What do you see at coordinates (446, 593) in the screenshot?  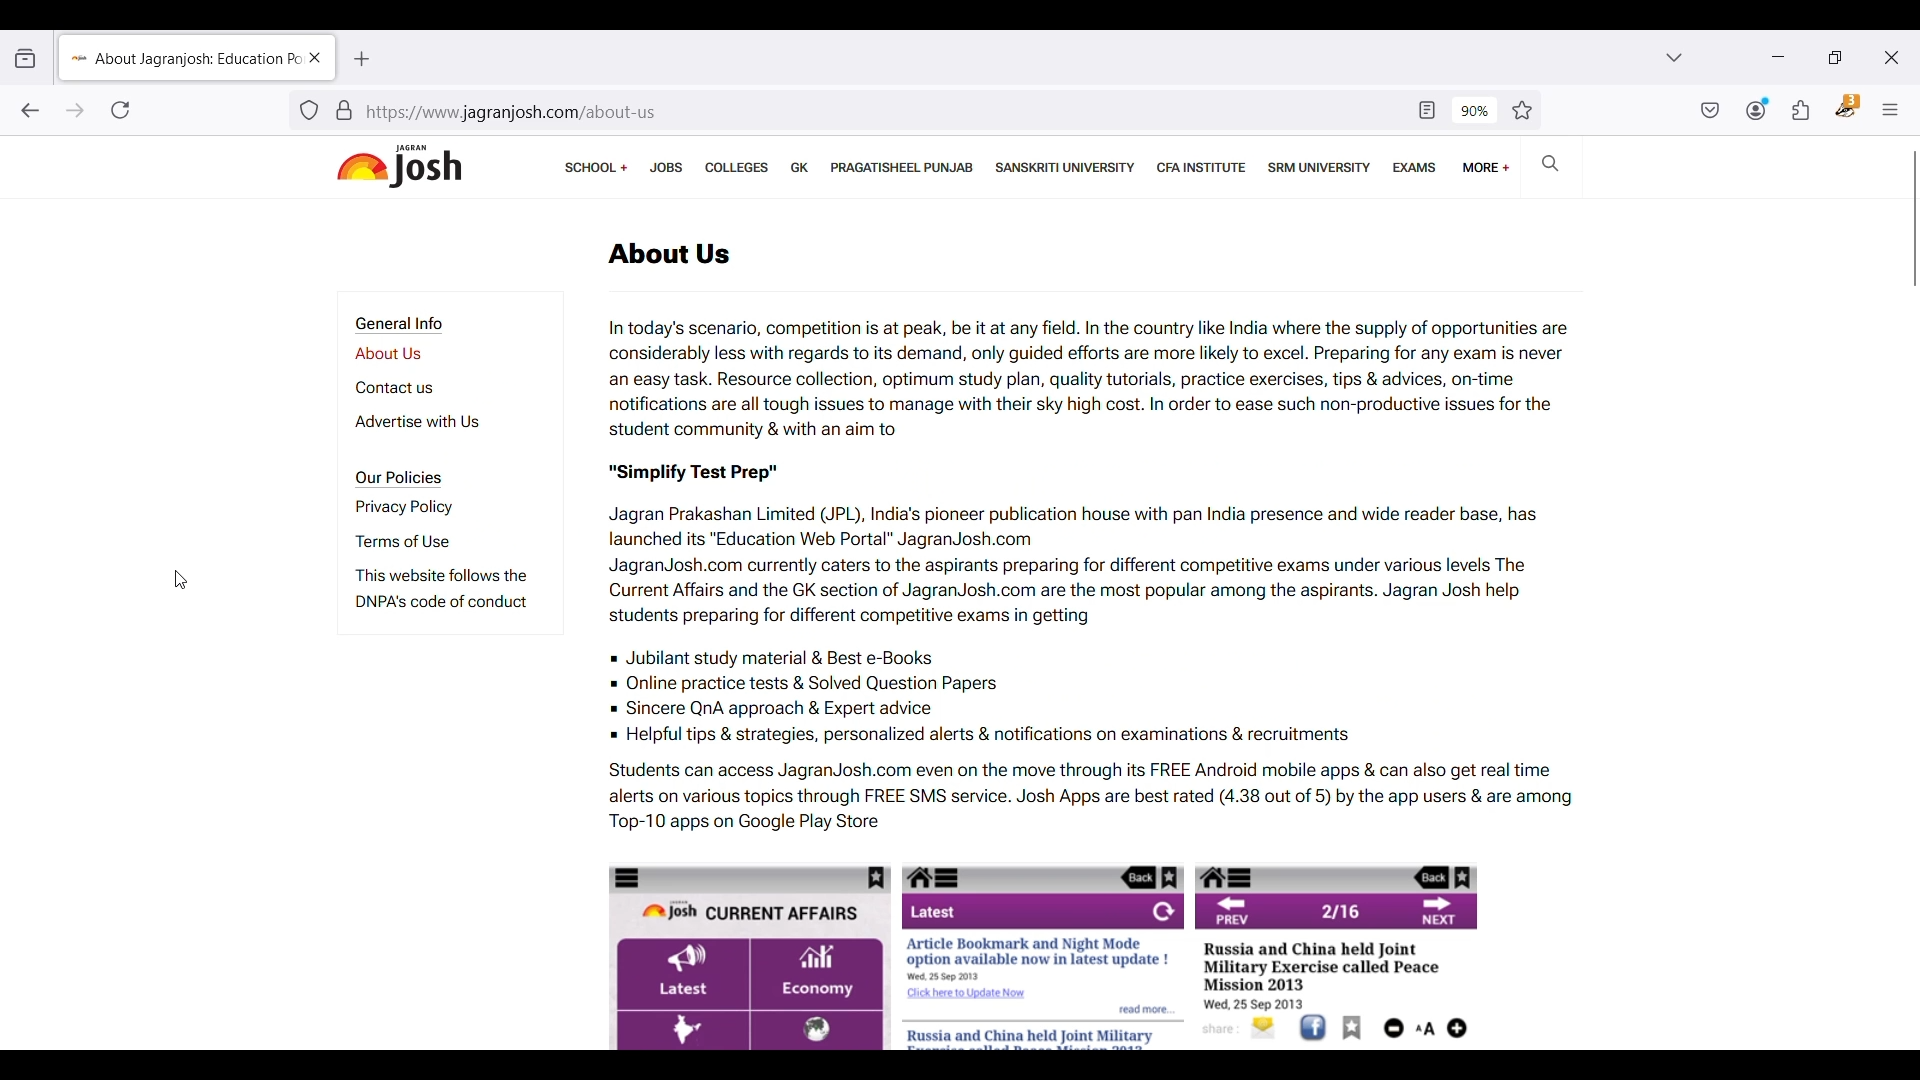 I see `This website follows the
DNPA's code of conduct` at bounding box center [446, 593].